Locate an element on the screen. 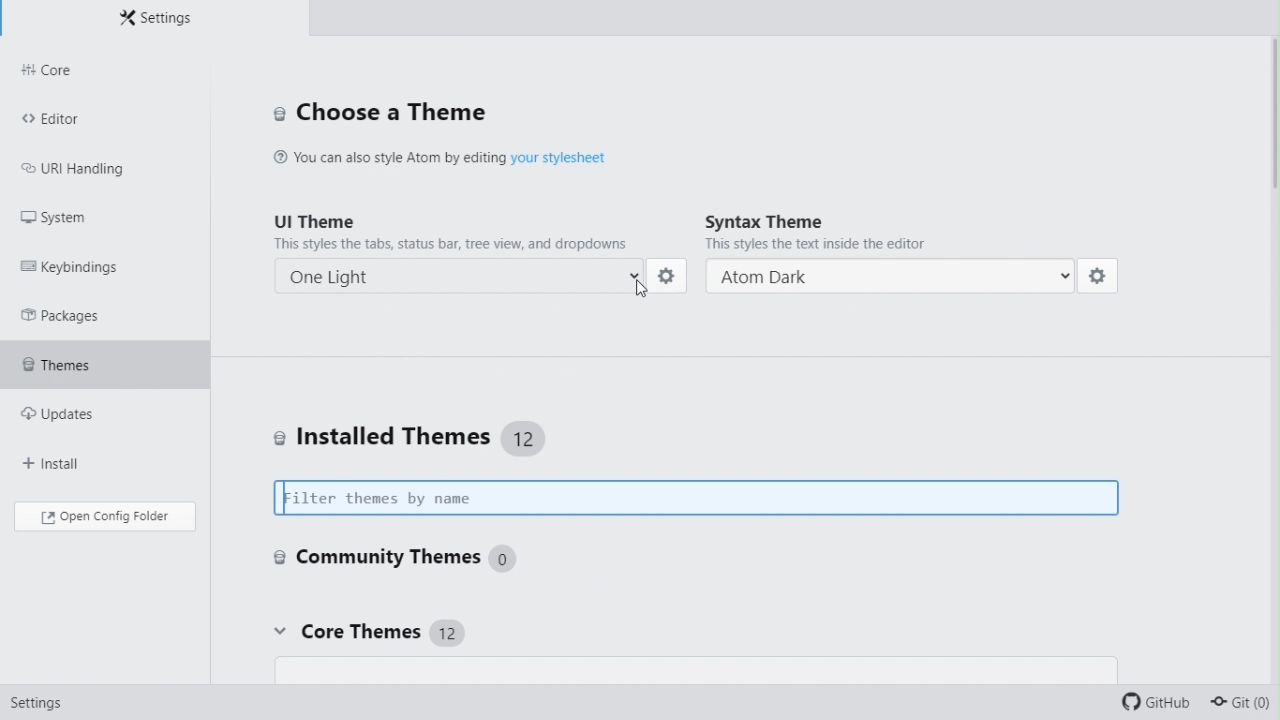 This screenshot has height=720, width=1280. Installed themes is located at coordinates (484, 437).